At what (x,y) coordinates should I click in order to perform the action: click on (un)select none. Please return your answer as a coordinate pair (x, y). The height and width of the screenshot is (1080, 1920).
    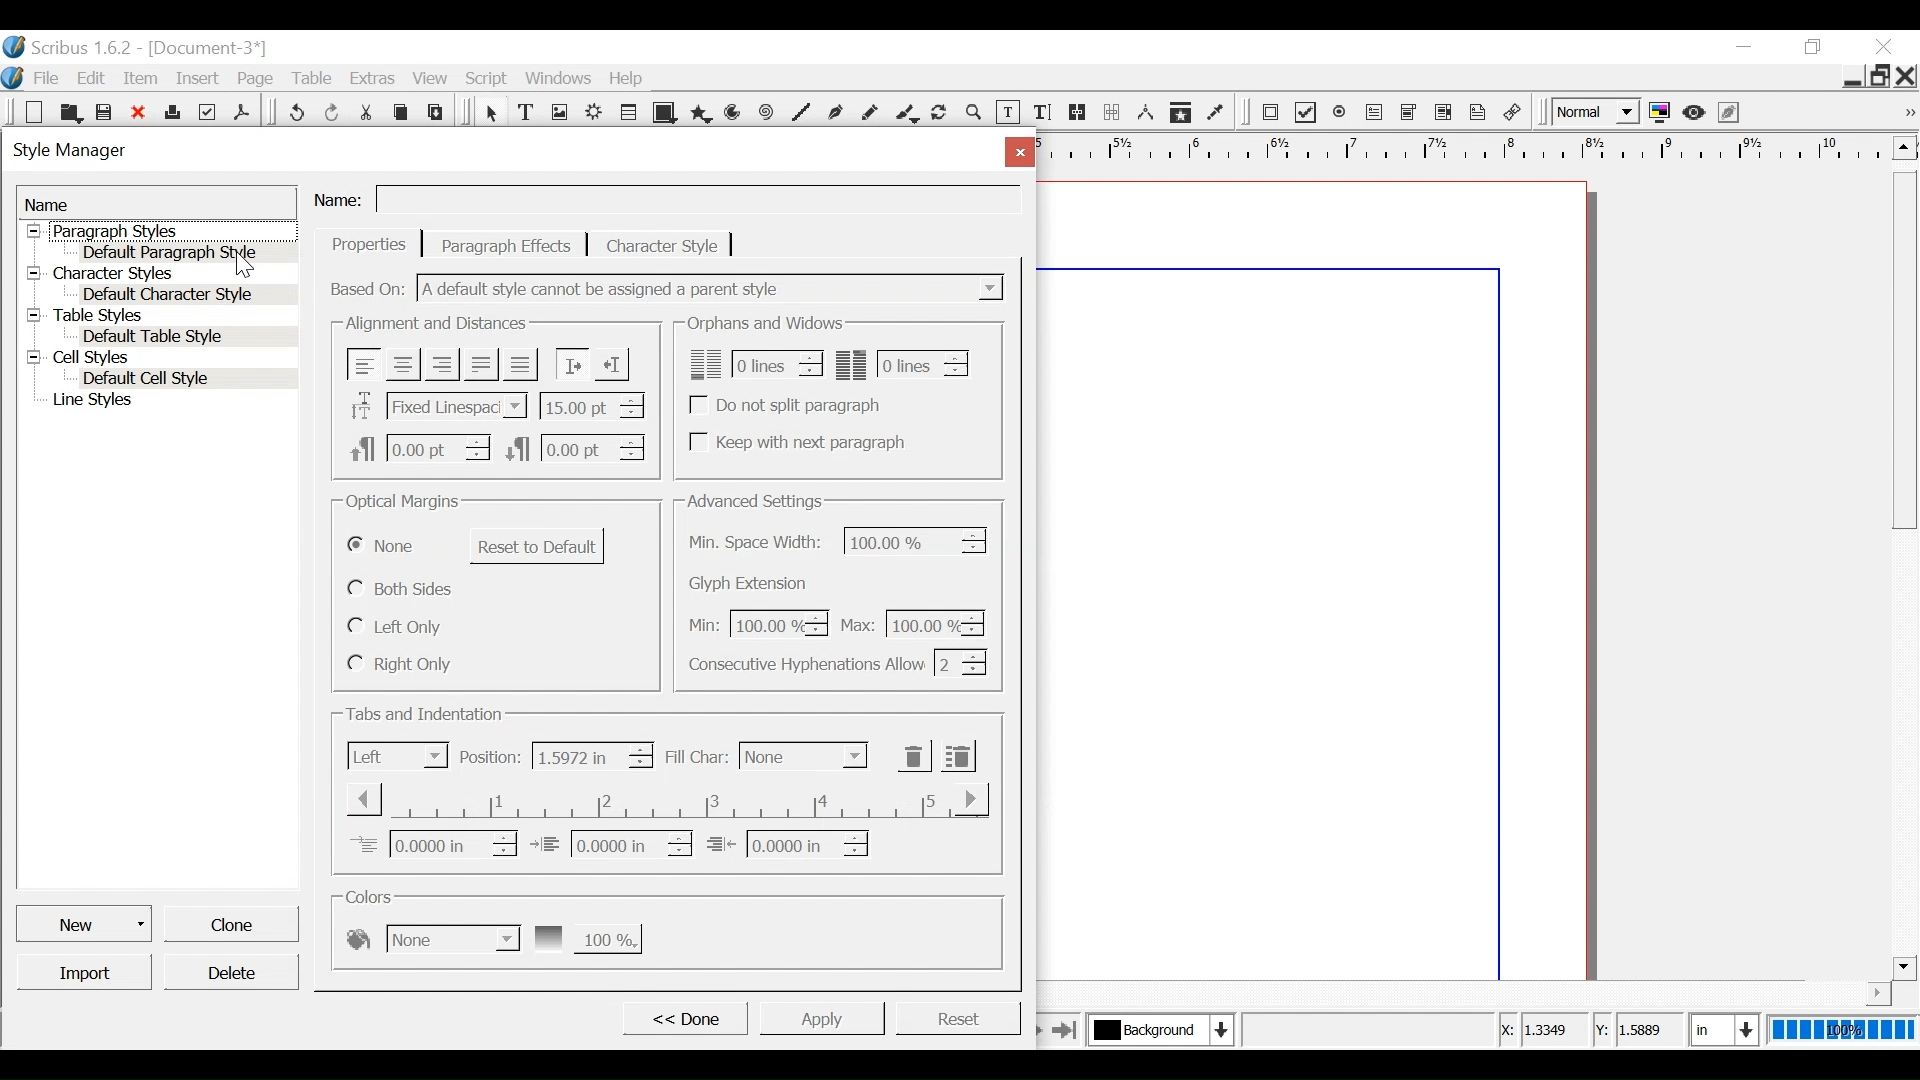
    Looking at the image, I should click on (383, 547).